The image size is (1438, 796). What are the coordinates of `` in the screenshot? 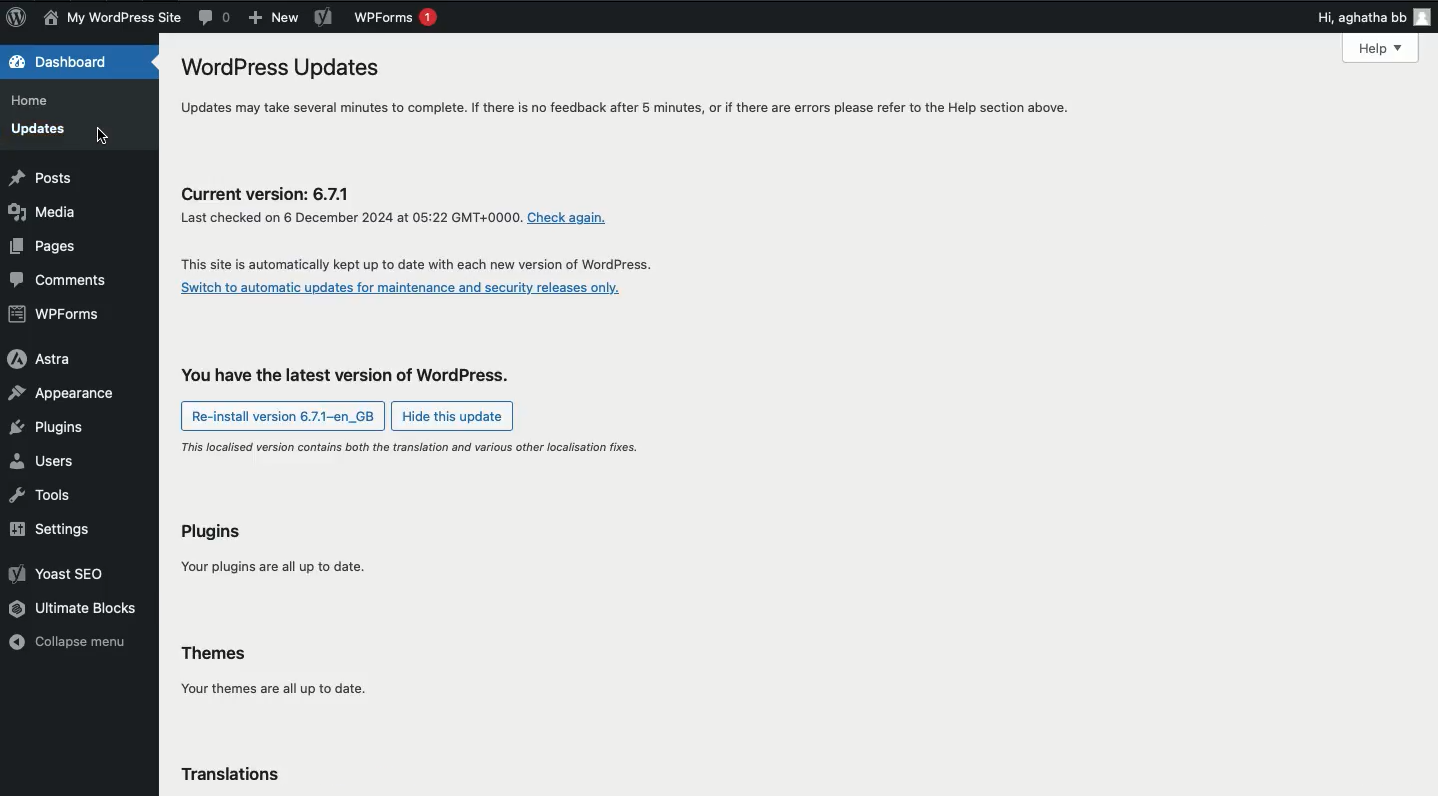 It's located at (410, 291).